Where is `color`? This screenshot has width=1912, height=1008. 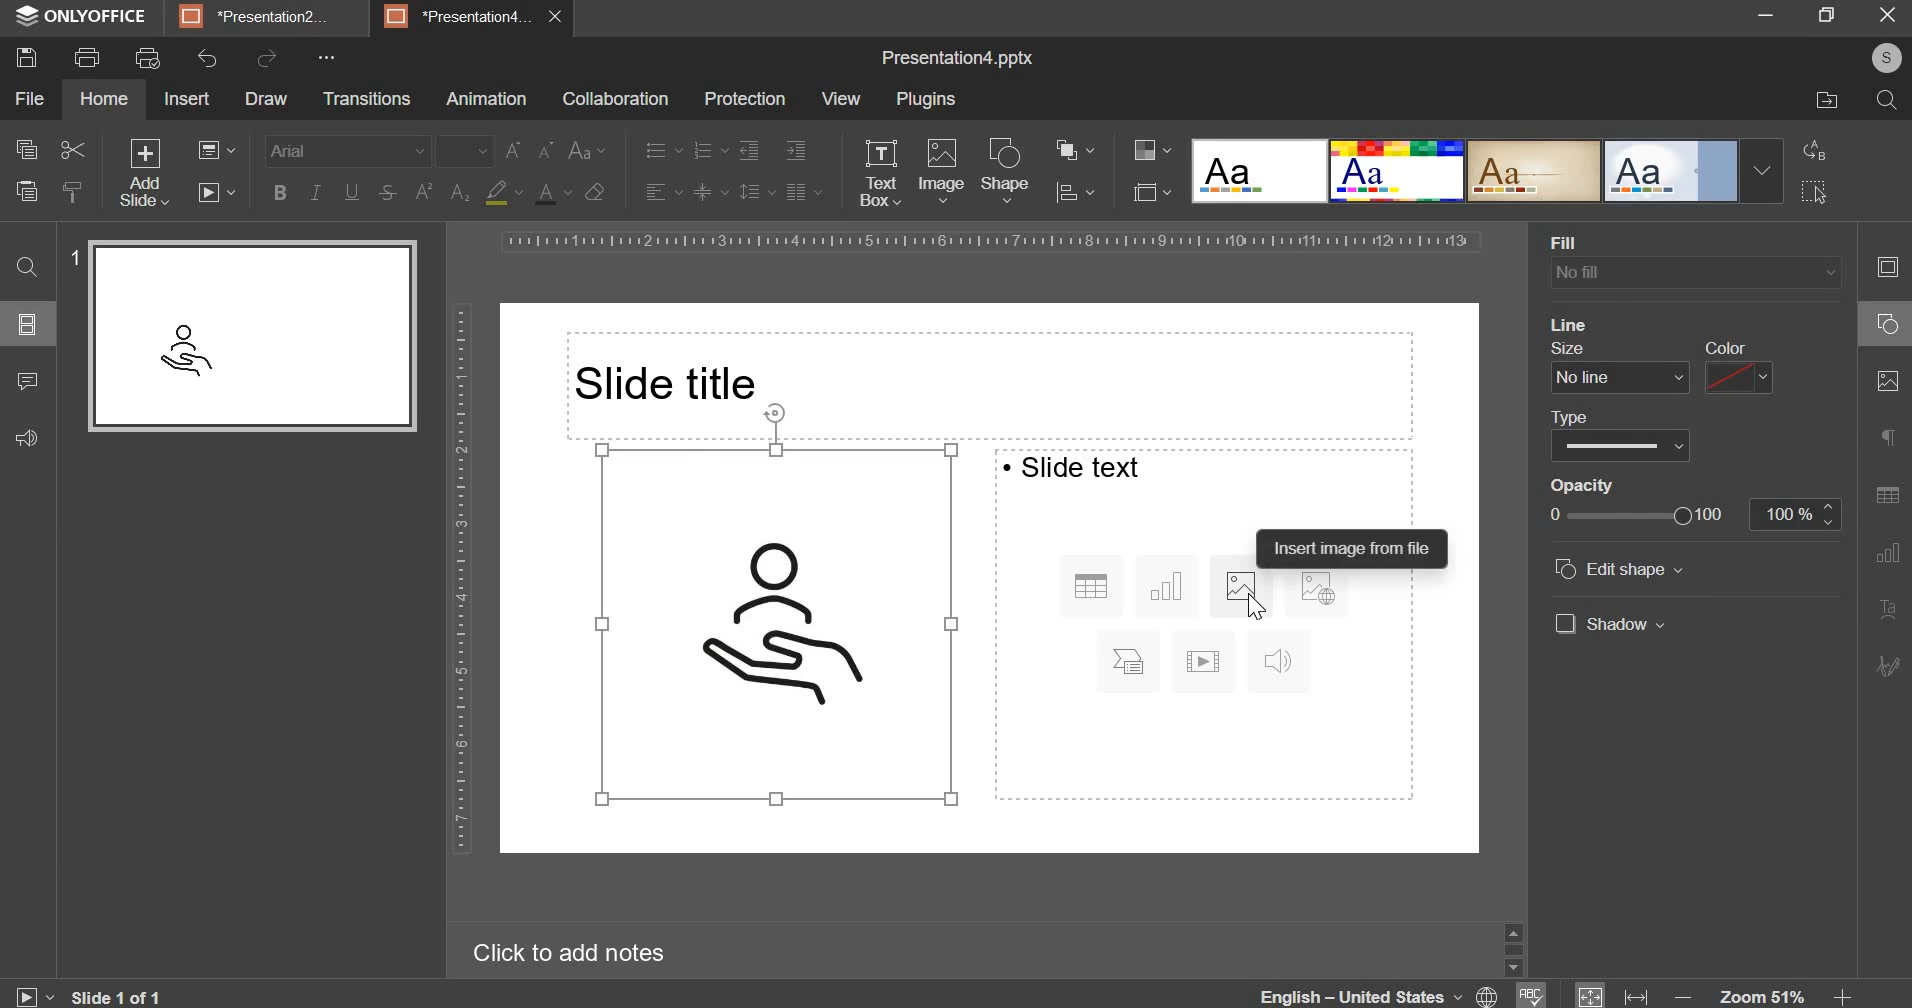 color is located at coordinates (1738, 343).